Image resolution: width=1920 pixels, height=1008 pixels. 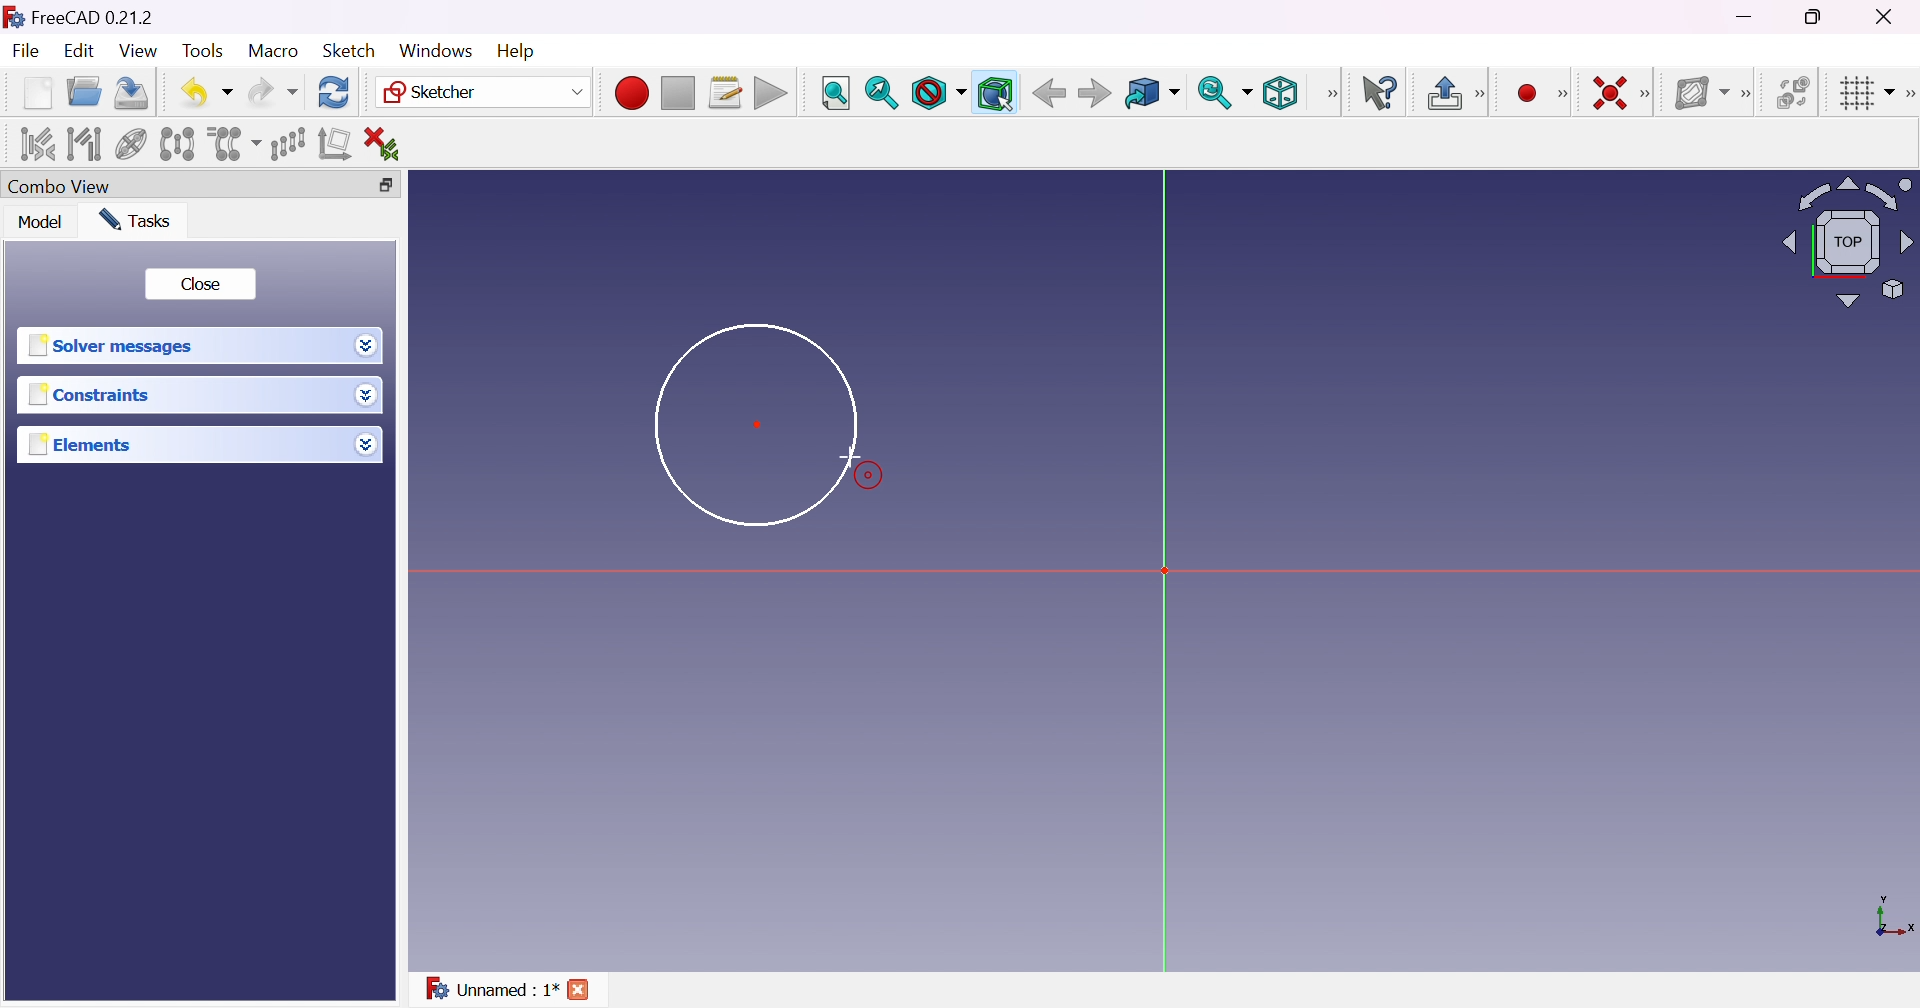 I want to click on Undo, so click(x=206, y=93).